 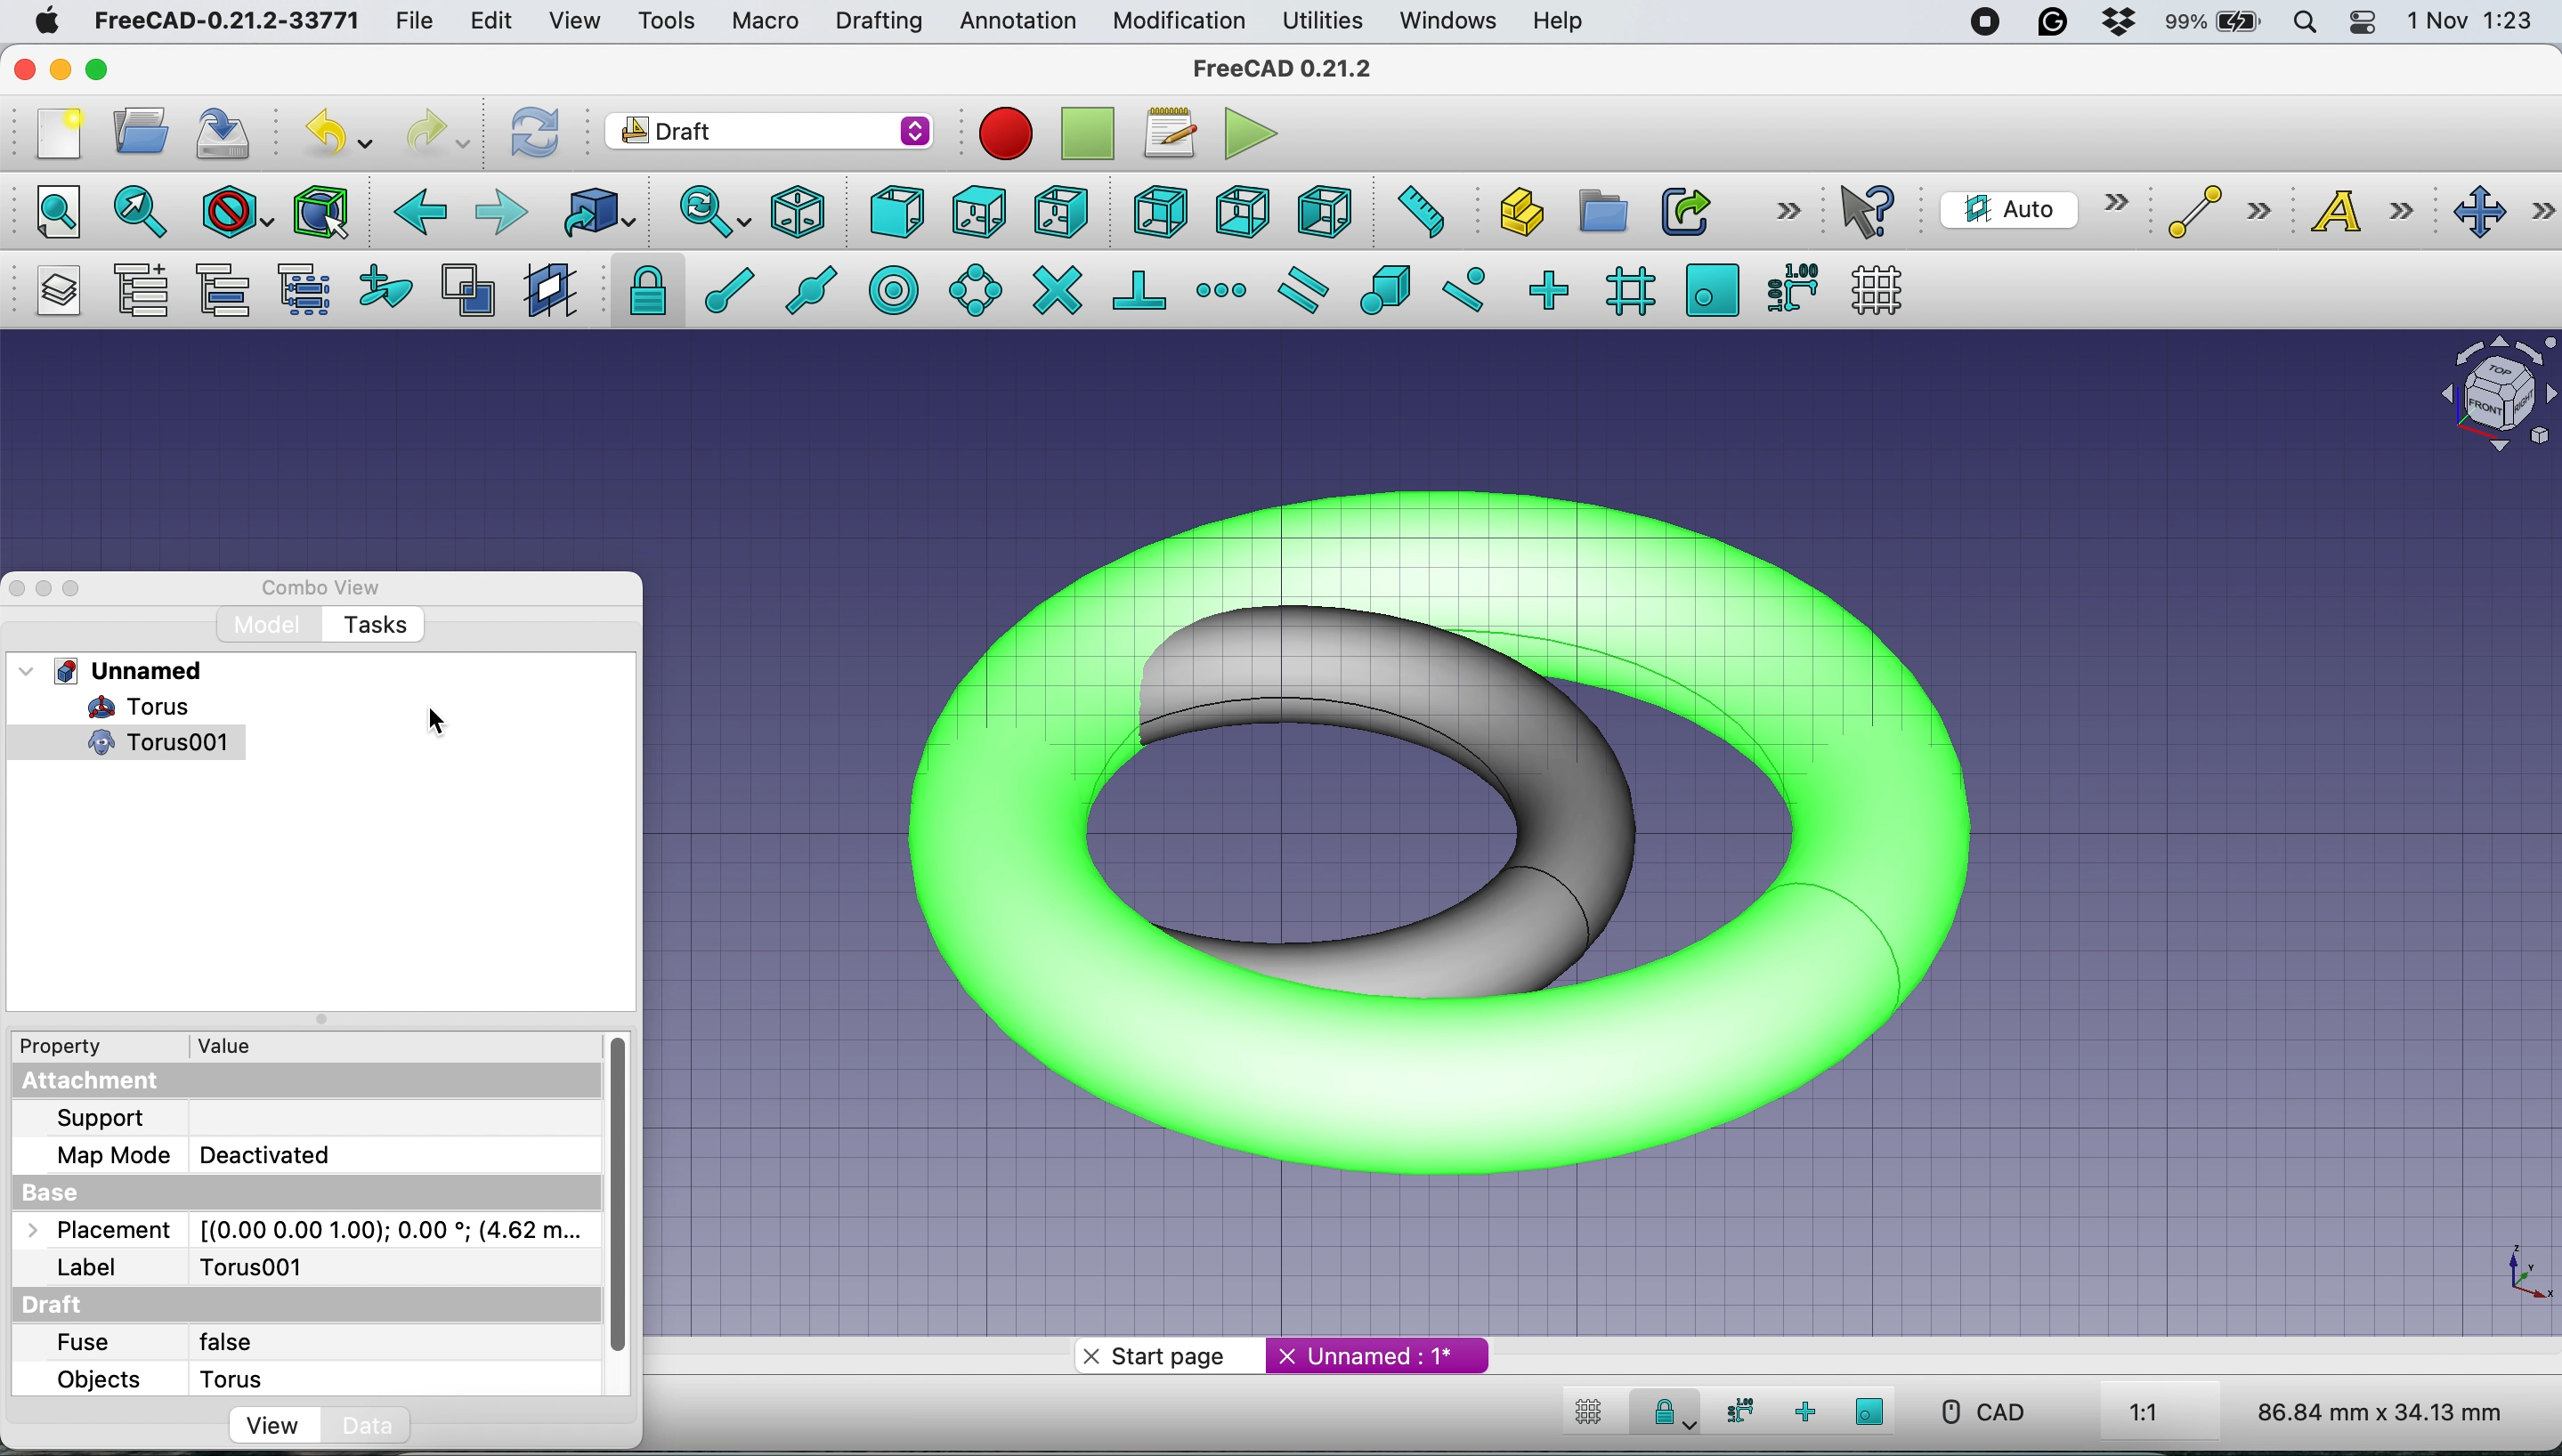 What do you see at coordinates (230, 131) in the screenshot?
I see `save` at bounding box center [230, 131].